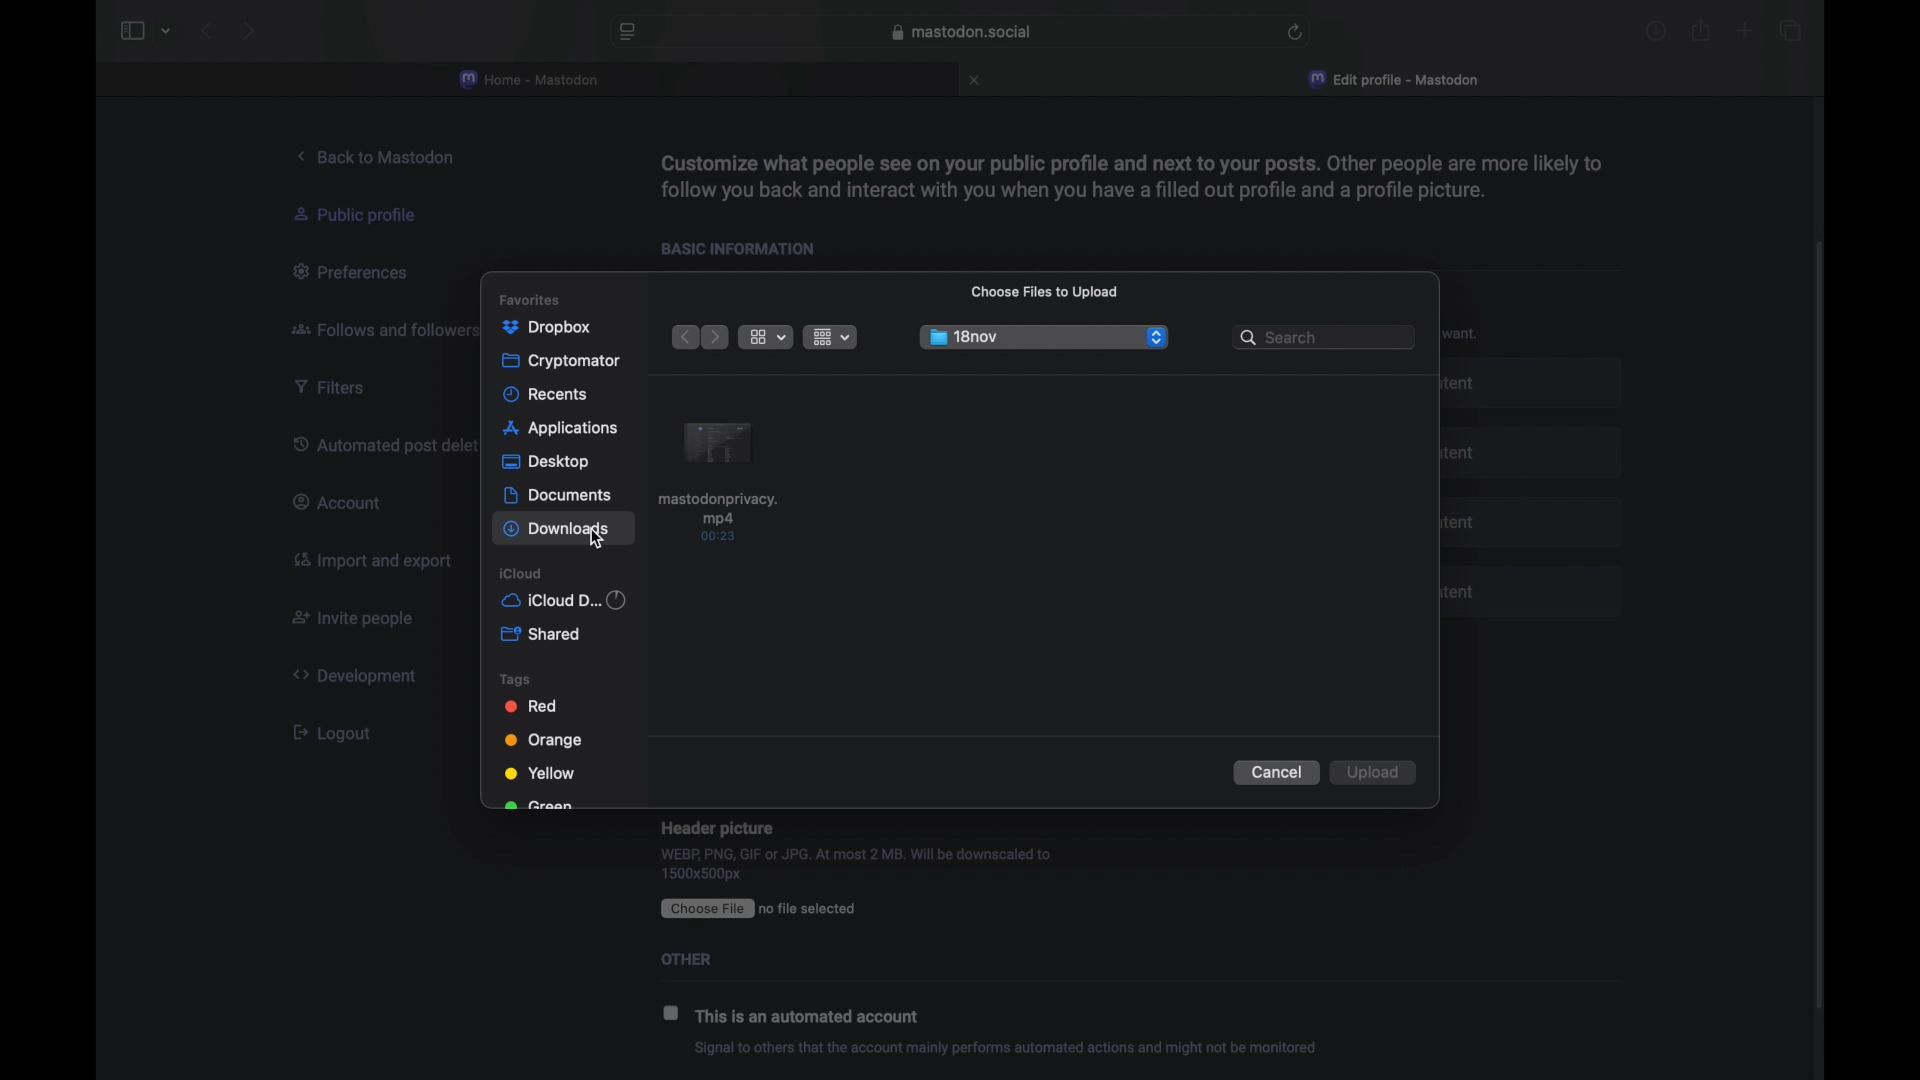 The image size is (1920, 1080). I want to click on 18nov, so click(964, 337).